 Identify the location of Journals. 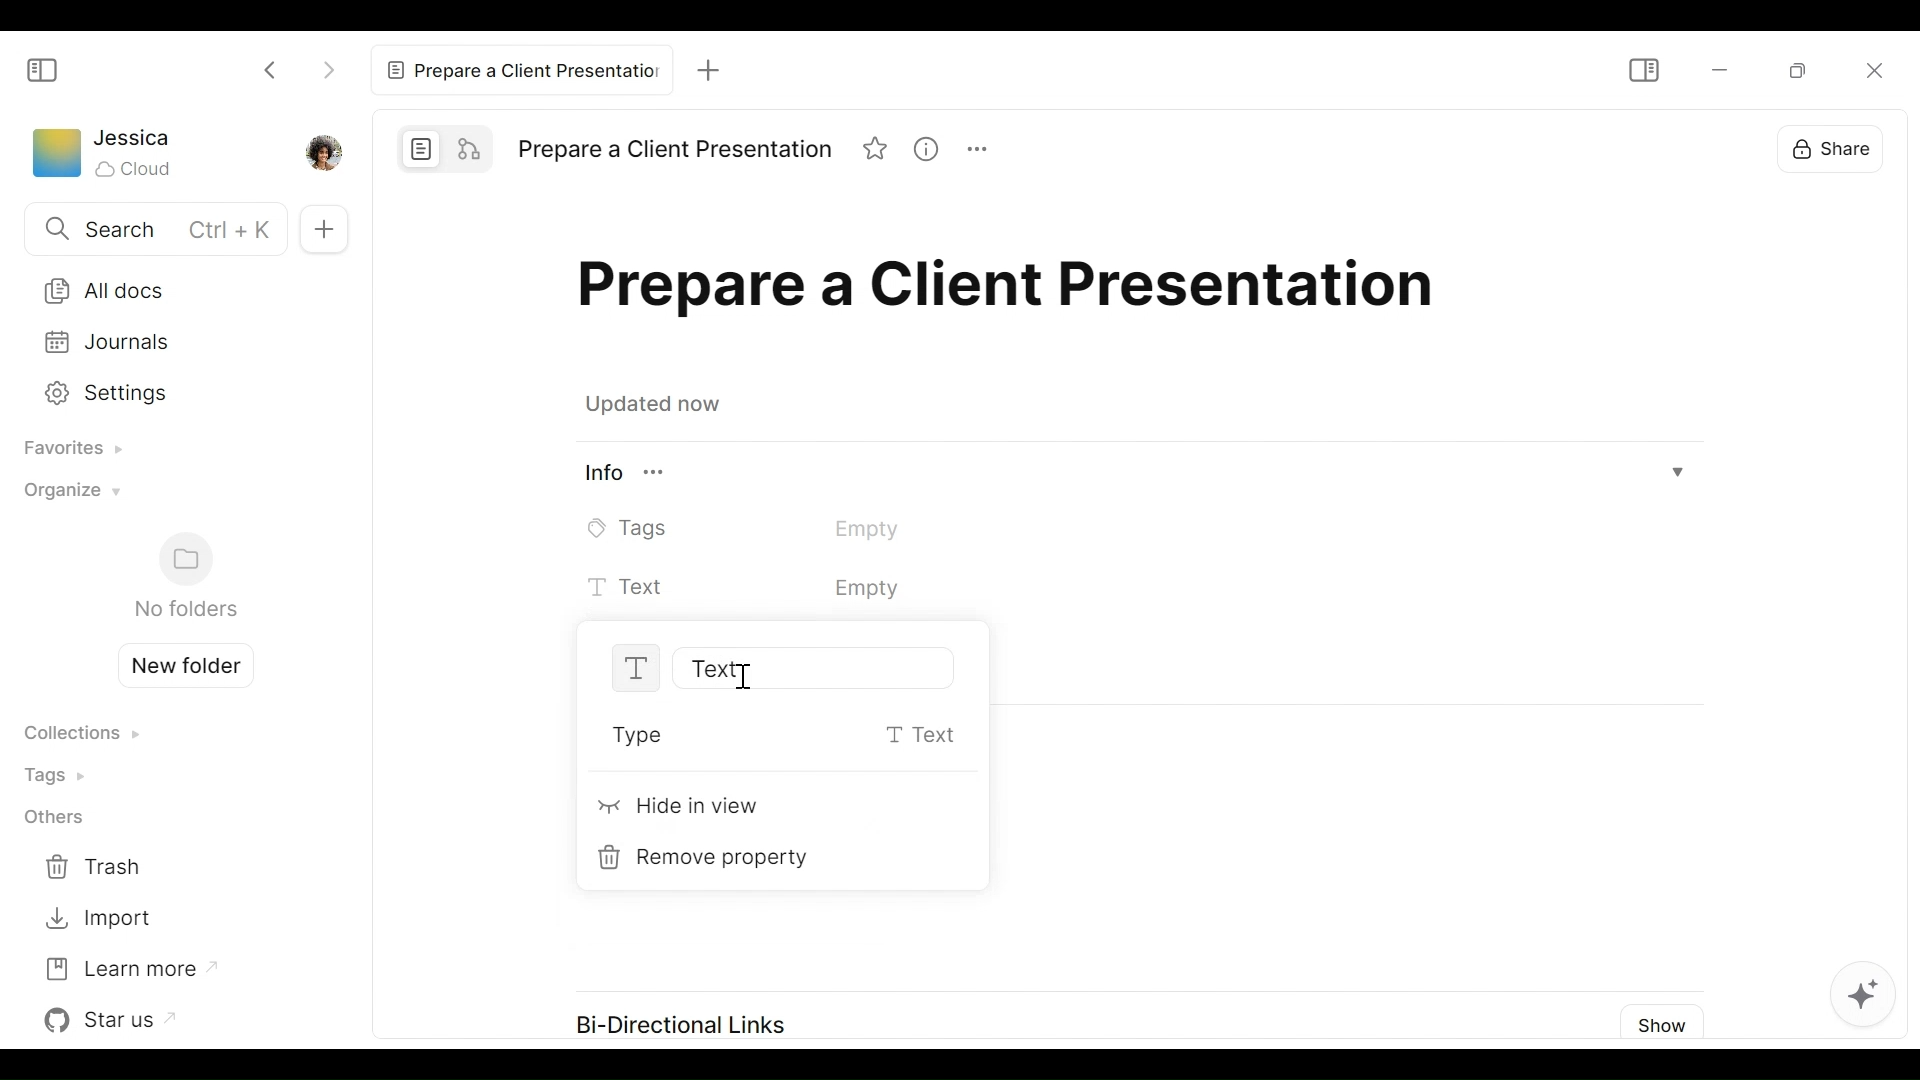
(172, 342).